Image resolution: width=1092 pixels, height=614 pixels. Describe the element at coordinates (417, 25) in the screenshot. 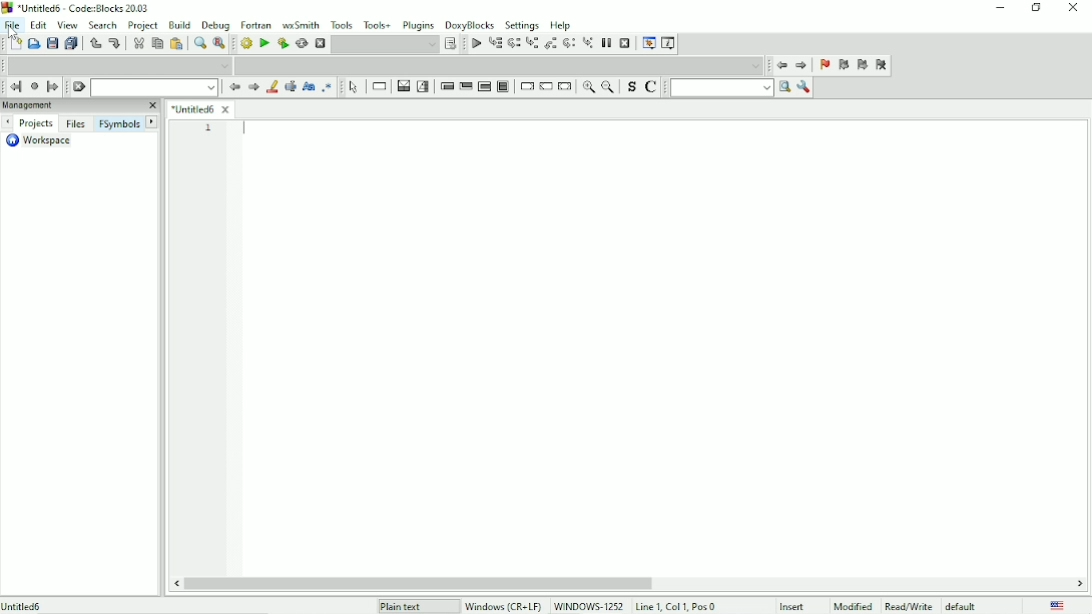

I see `Plugins` at that location.